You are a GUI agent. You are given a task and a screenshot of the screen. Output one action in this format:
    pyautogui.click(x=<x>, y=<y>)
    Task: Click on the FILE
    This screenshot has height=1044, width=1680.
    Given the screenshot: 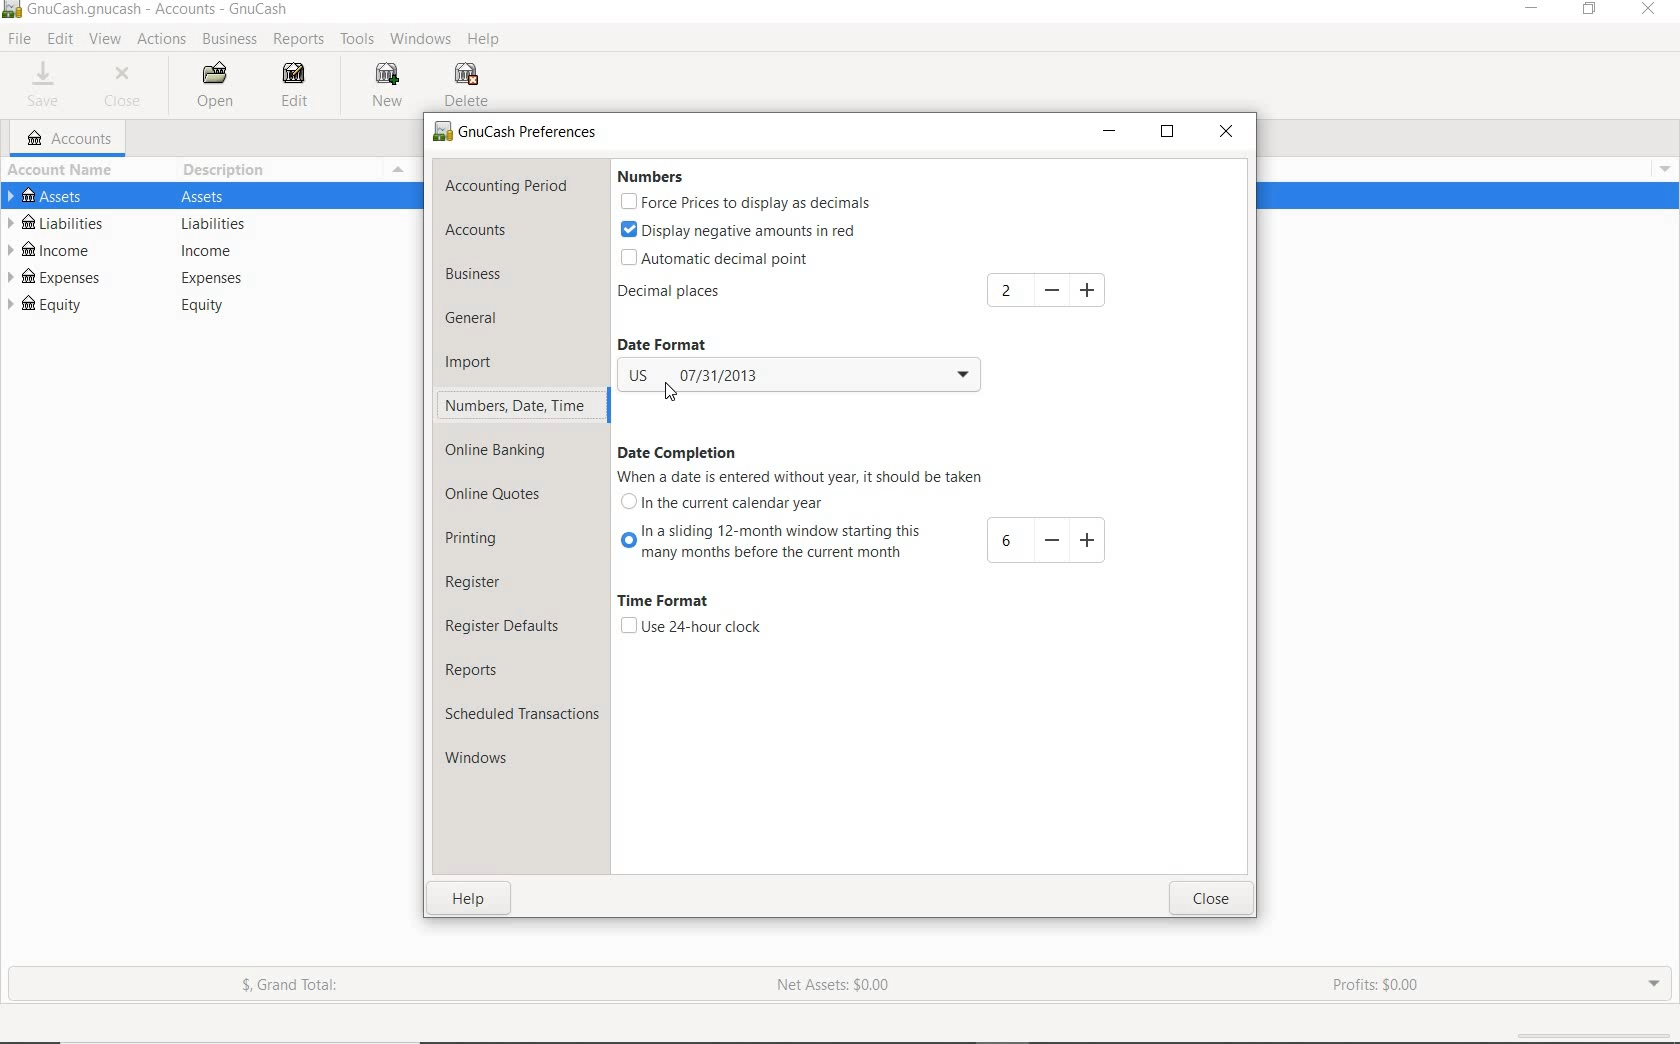 What is the action you would take?
    pyautogui.click(x=21, y=39)
    